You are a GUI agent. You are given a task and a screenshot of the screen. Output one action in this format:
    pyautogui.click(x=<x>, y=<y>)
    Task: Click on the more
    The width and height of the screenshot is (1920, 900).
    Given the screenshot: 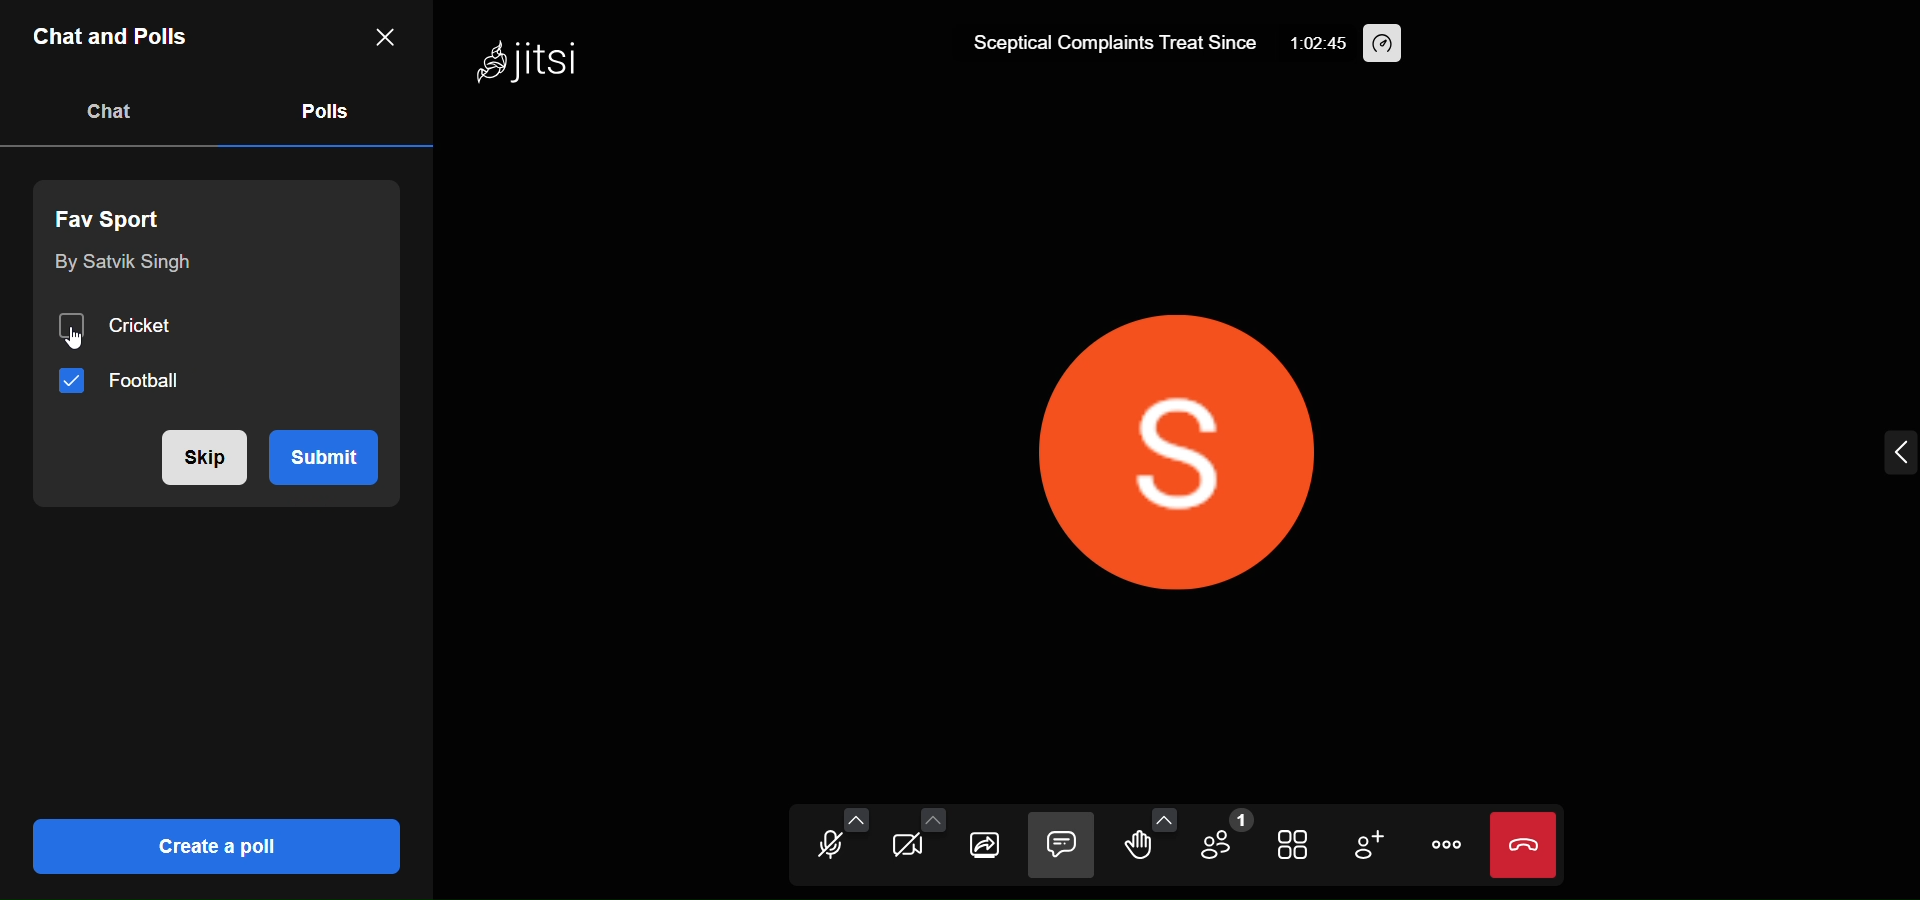 What is the action you would take?
    pyautogui.click(x=1442, y=844)
    